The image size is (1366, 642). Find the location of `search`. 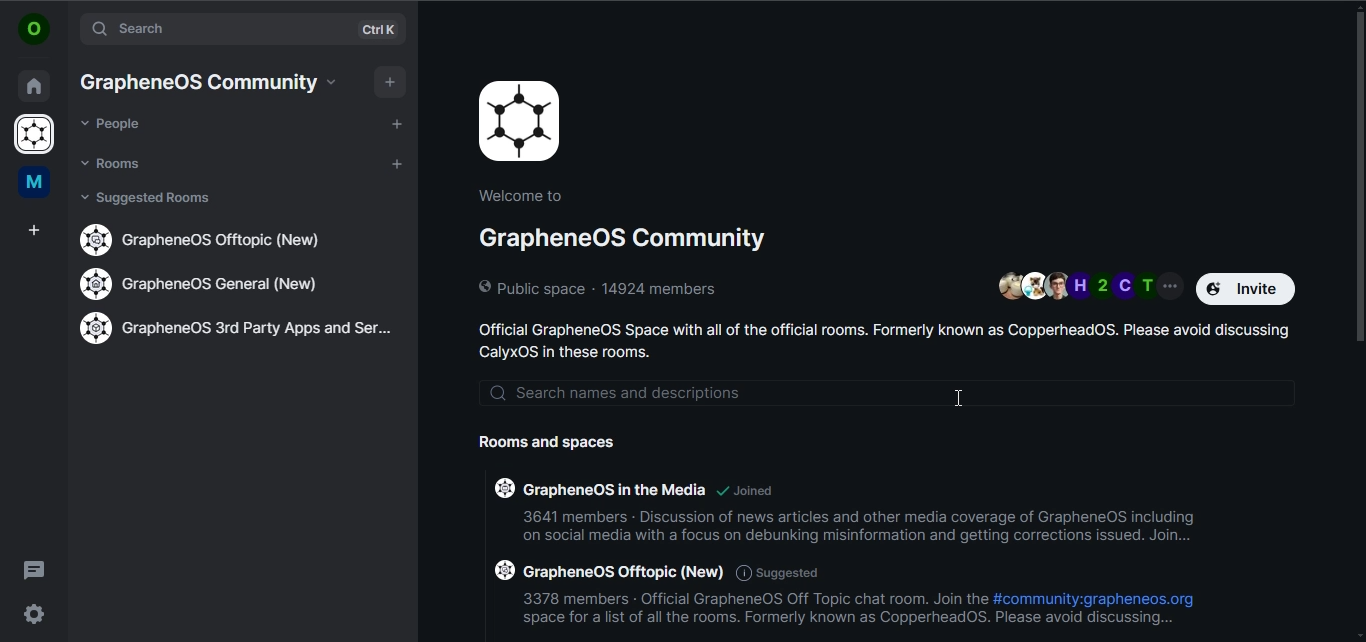

search is located at coordinates (893, 394).